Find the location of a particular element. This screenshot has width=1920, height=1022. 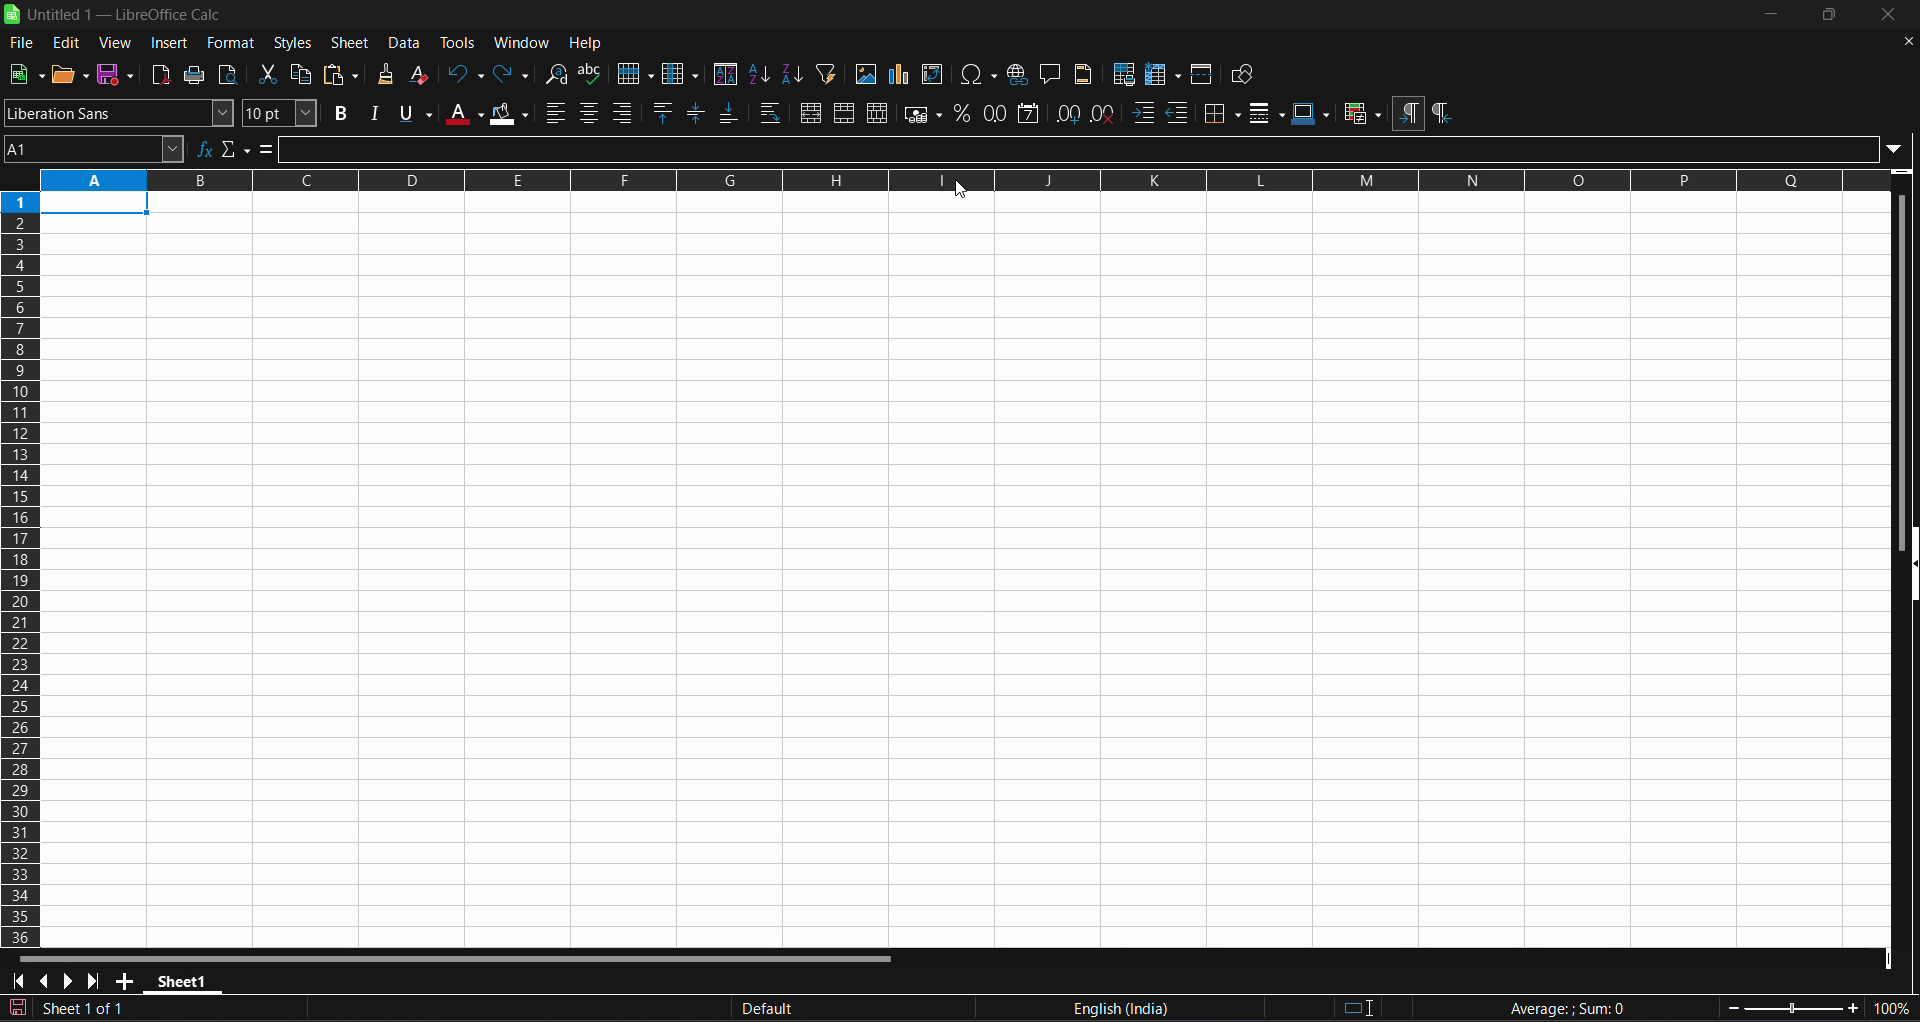

edit is located at coordinates (65, 41).